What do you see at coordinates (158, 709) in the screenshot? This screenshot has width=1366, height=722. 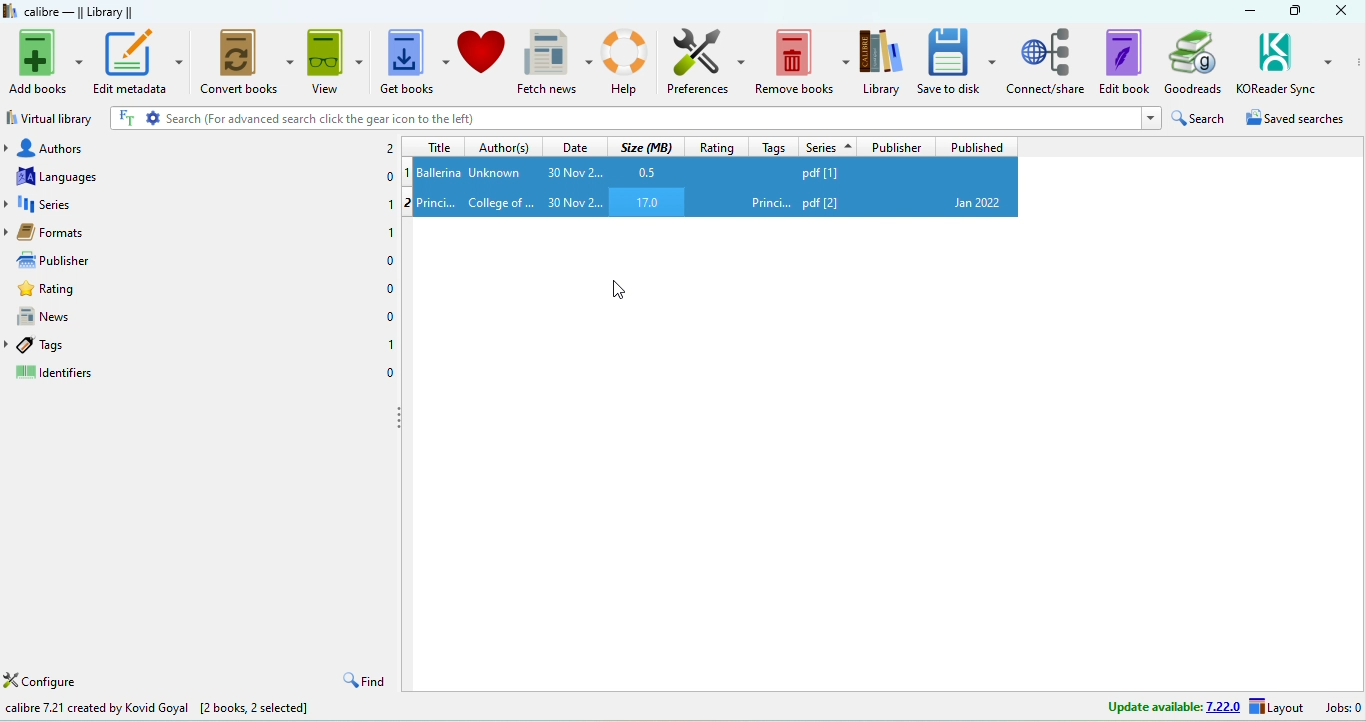 I see `calibre 7.21 created by kovid goyal [2 books, 2 selected]` at bounding box center [158, 709].